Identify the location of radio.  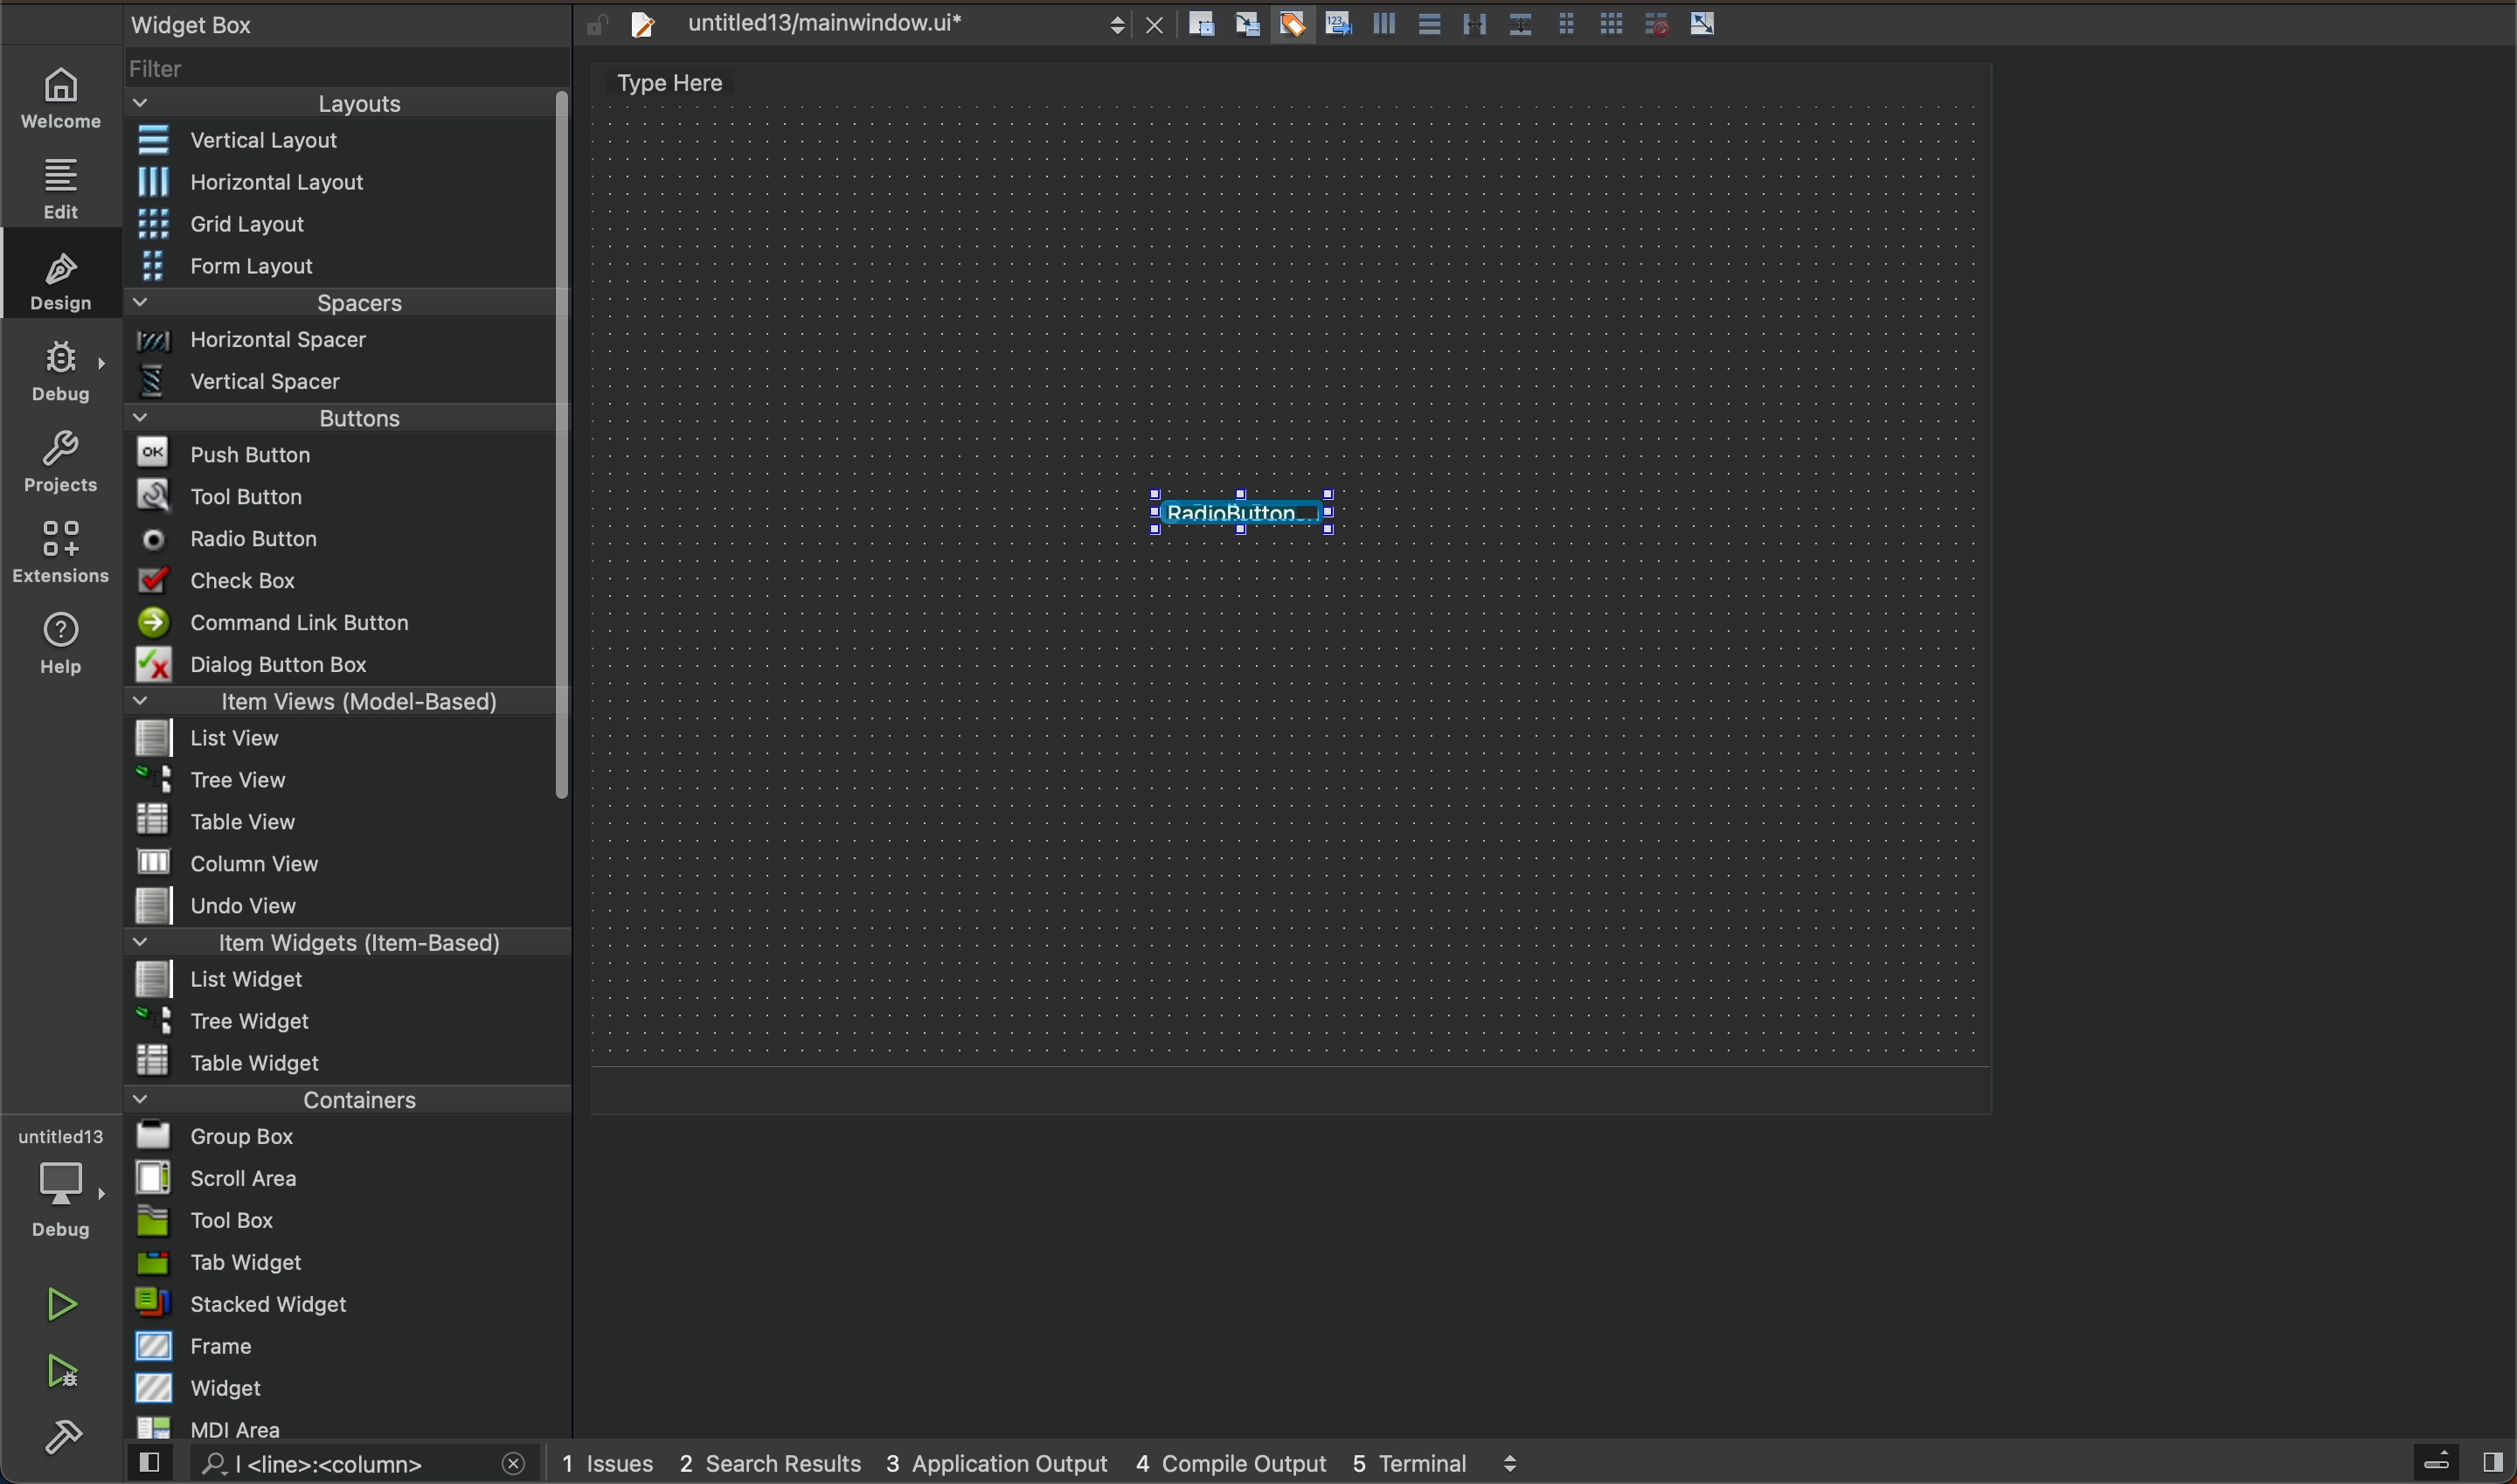
(339, 540).